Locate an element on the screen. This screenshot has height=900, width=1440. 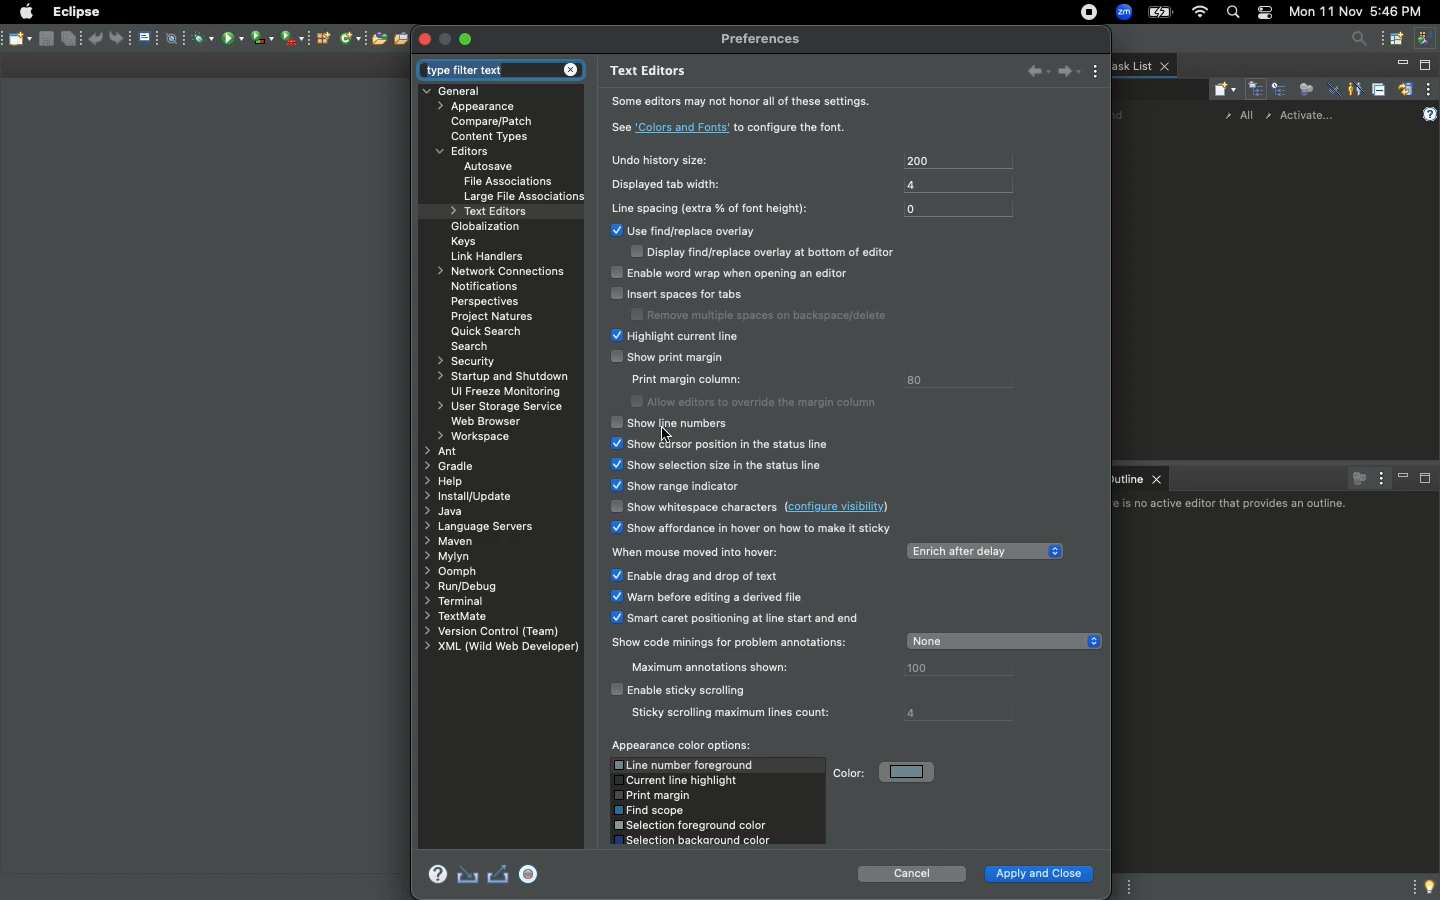
Apple and close is located at coordinates (1040, 874).